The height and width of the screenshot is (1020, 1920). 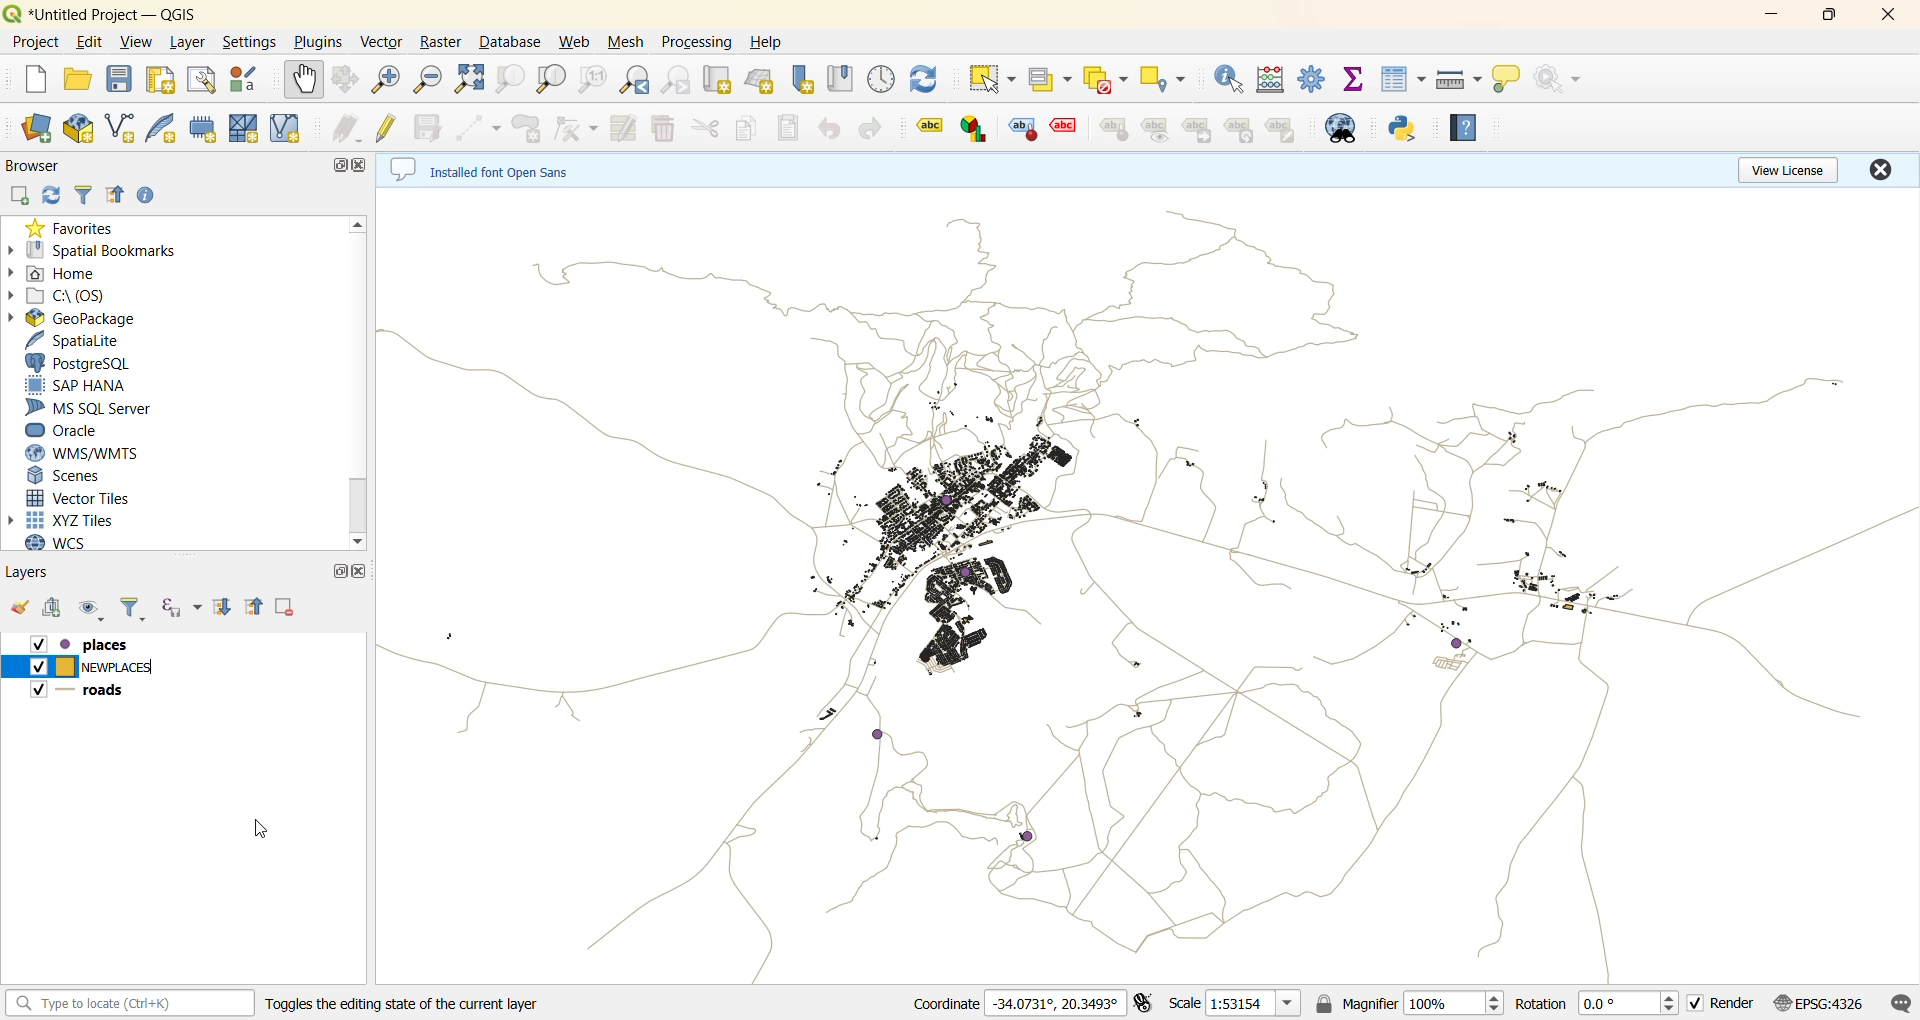 What do you see at coordinates (115, 194) in the screenshot?
I see `collapse all` at bounding box center [115, 194].